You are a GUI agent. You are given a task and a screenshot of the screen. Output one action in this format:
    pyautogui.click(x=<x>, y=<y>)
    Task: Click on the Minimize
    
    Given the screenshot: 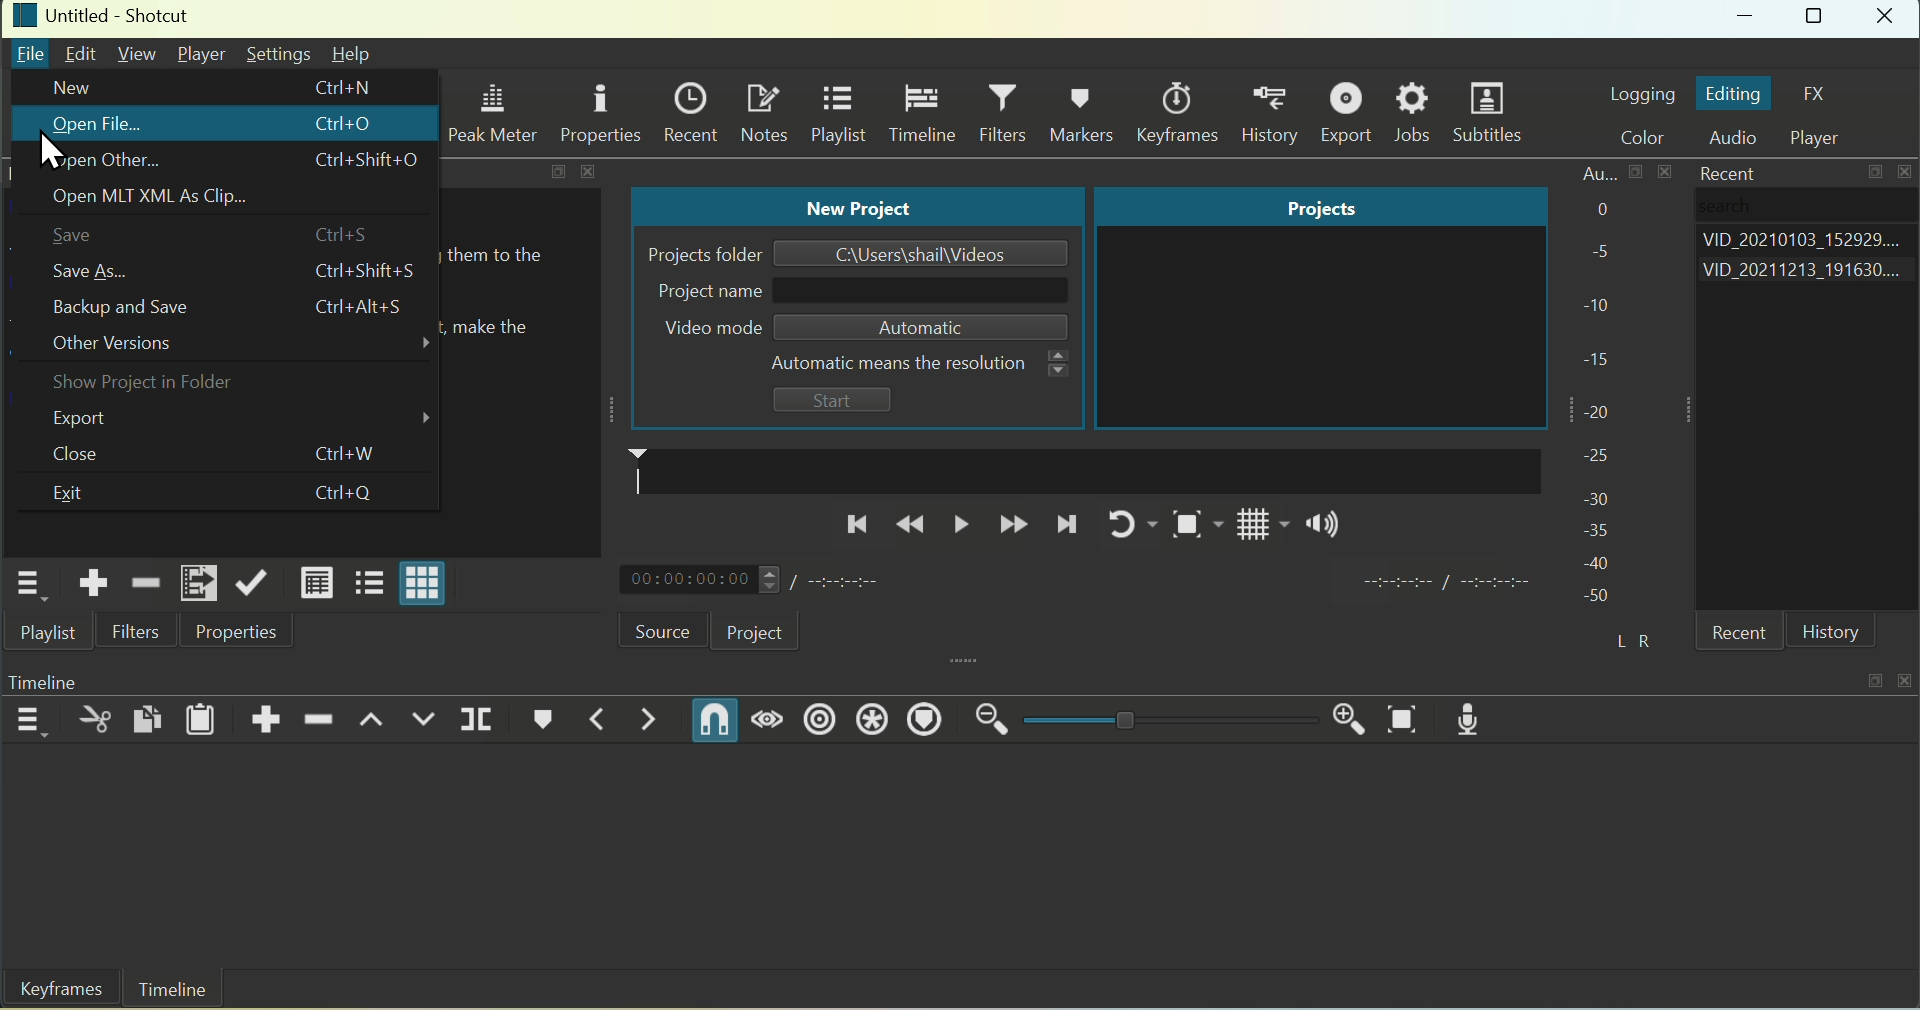 What is the action you would take?
    pyautogui.click(x=1748, y=20)
    